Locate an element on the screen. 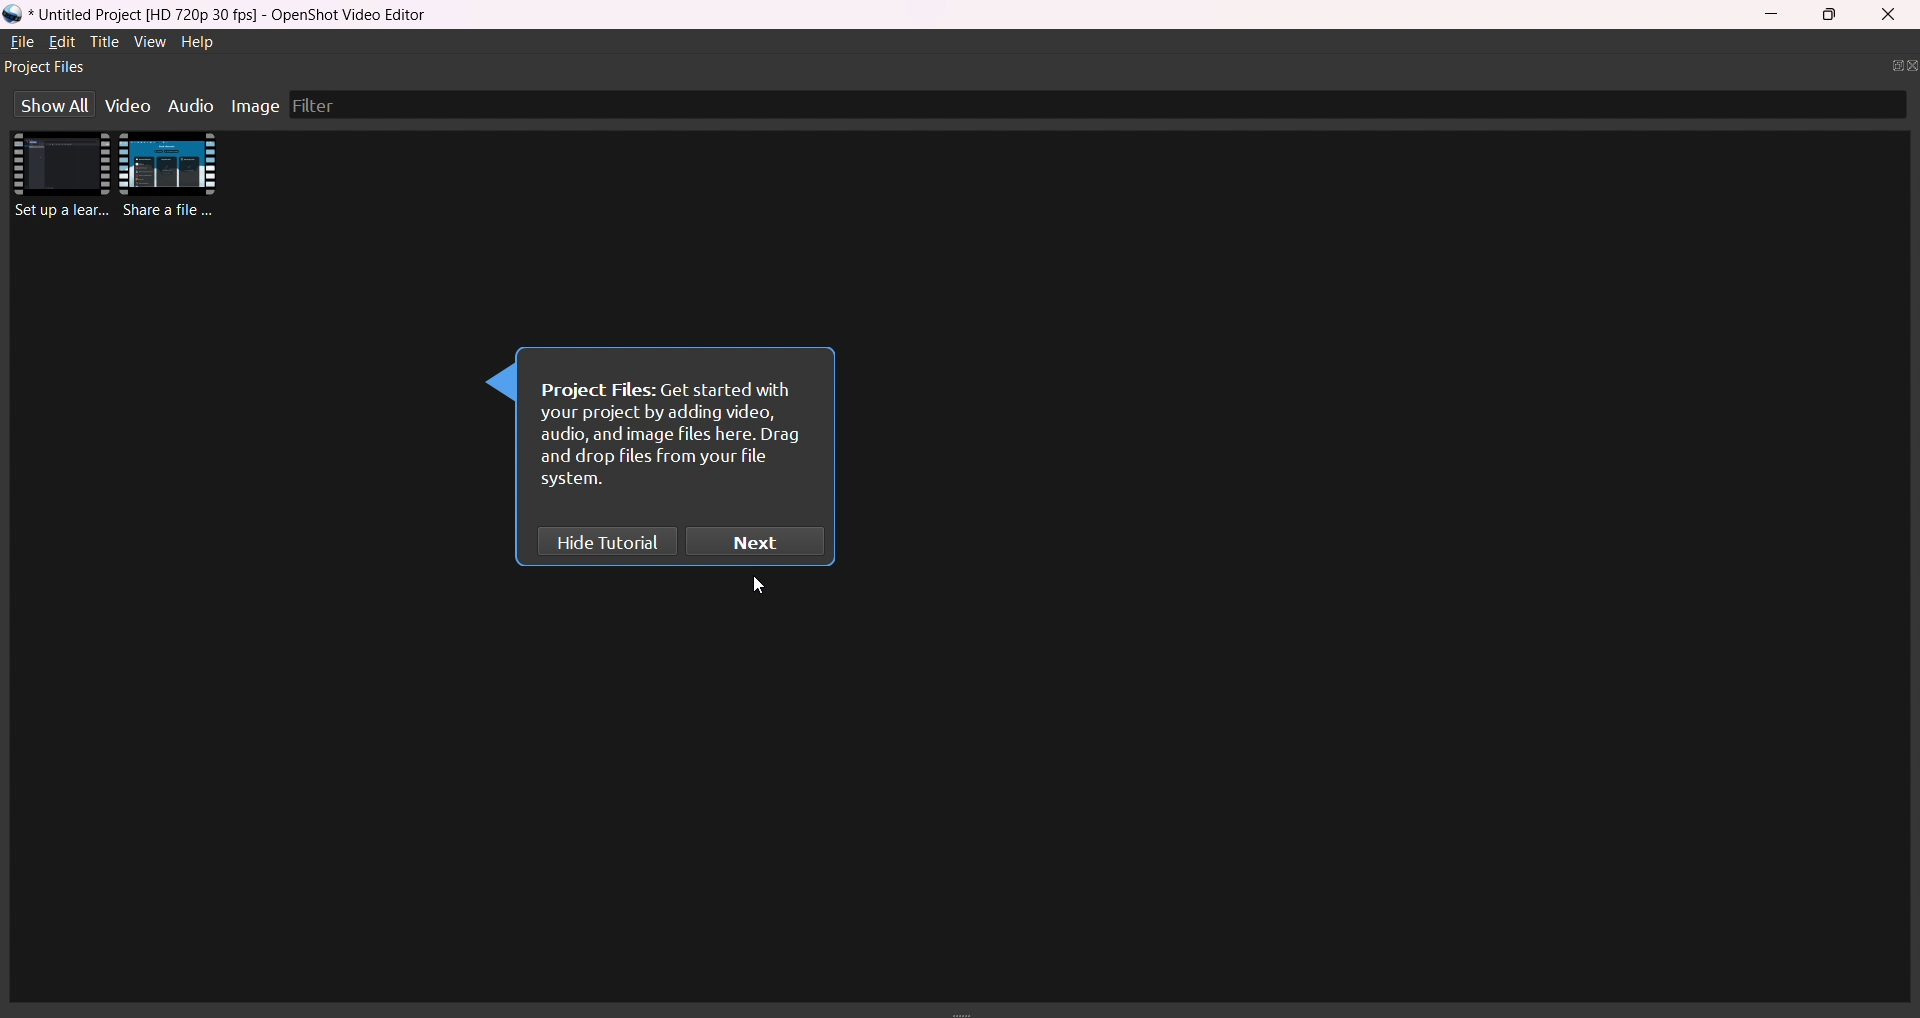 This screenshot has width=1920, height=1018. title is located at coordinates (102, 44).